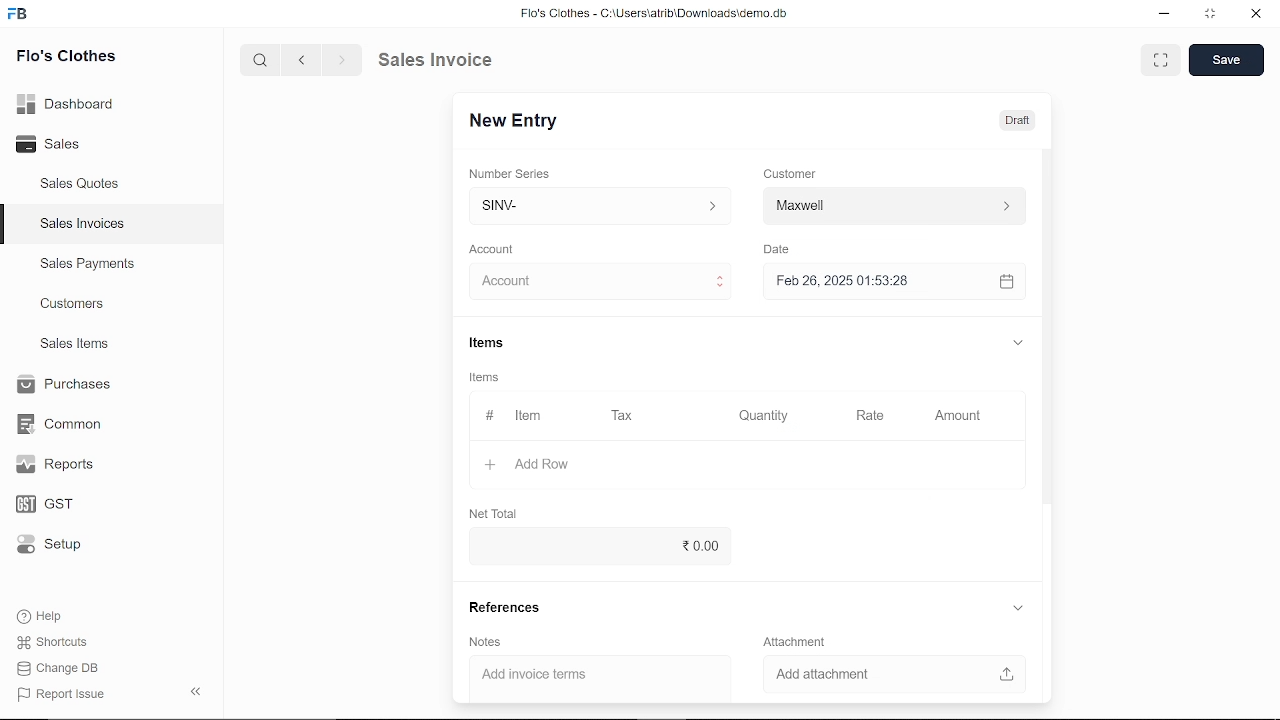  I want to click on Amount, so click(958, 416).